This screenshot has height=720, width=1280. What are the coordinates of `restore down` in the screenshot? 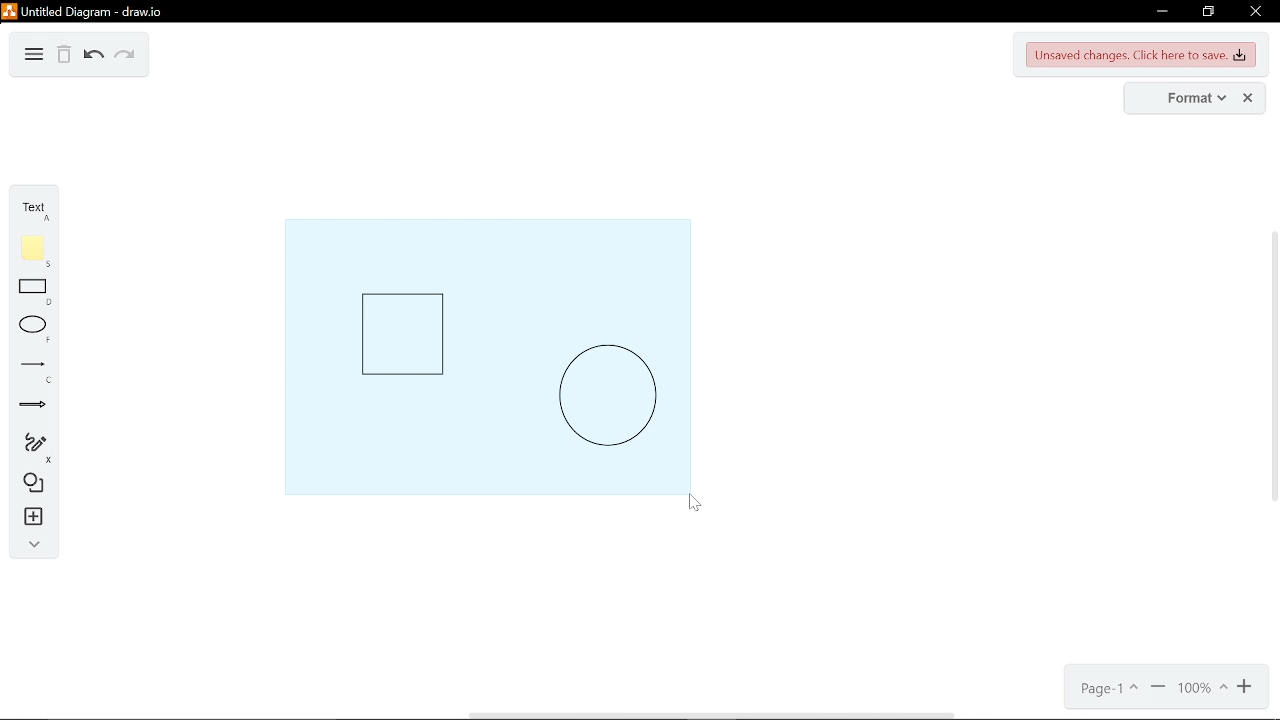 It's located at (1207, 13).